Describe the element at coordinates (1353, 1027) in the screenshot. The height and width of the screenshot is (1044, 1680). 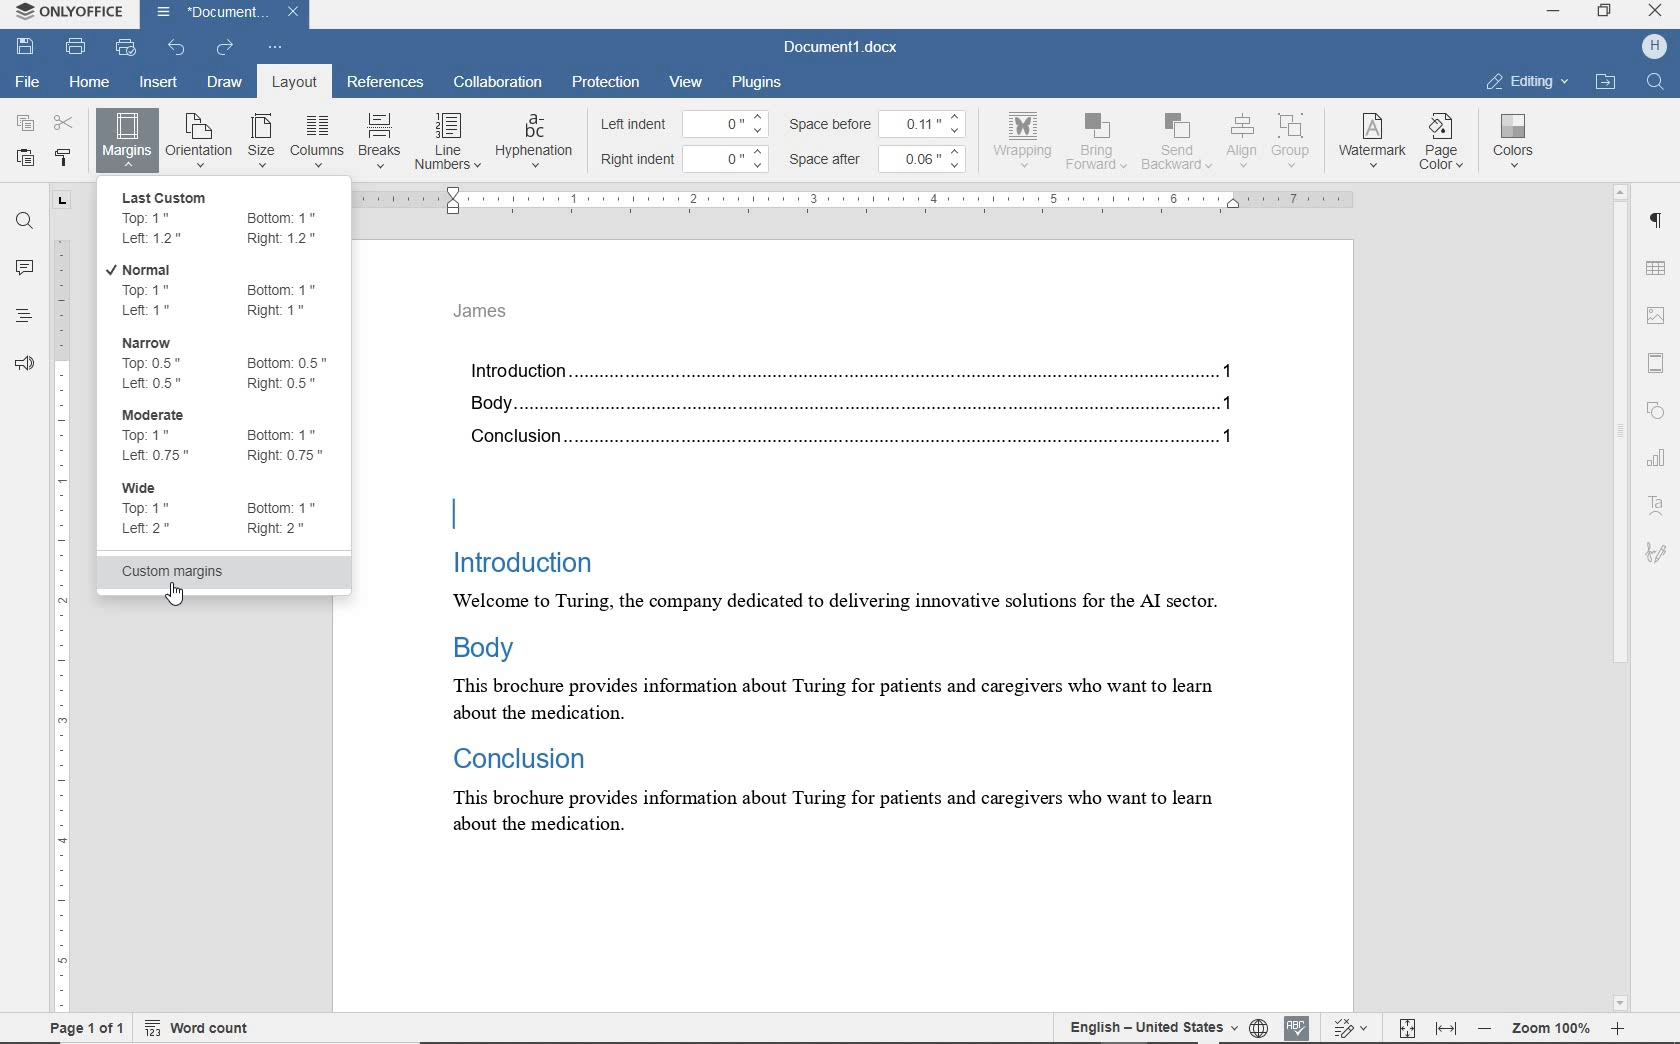
I see `track changes` at that location.